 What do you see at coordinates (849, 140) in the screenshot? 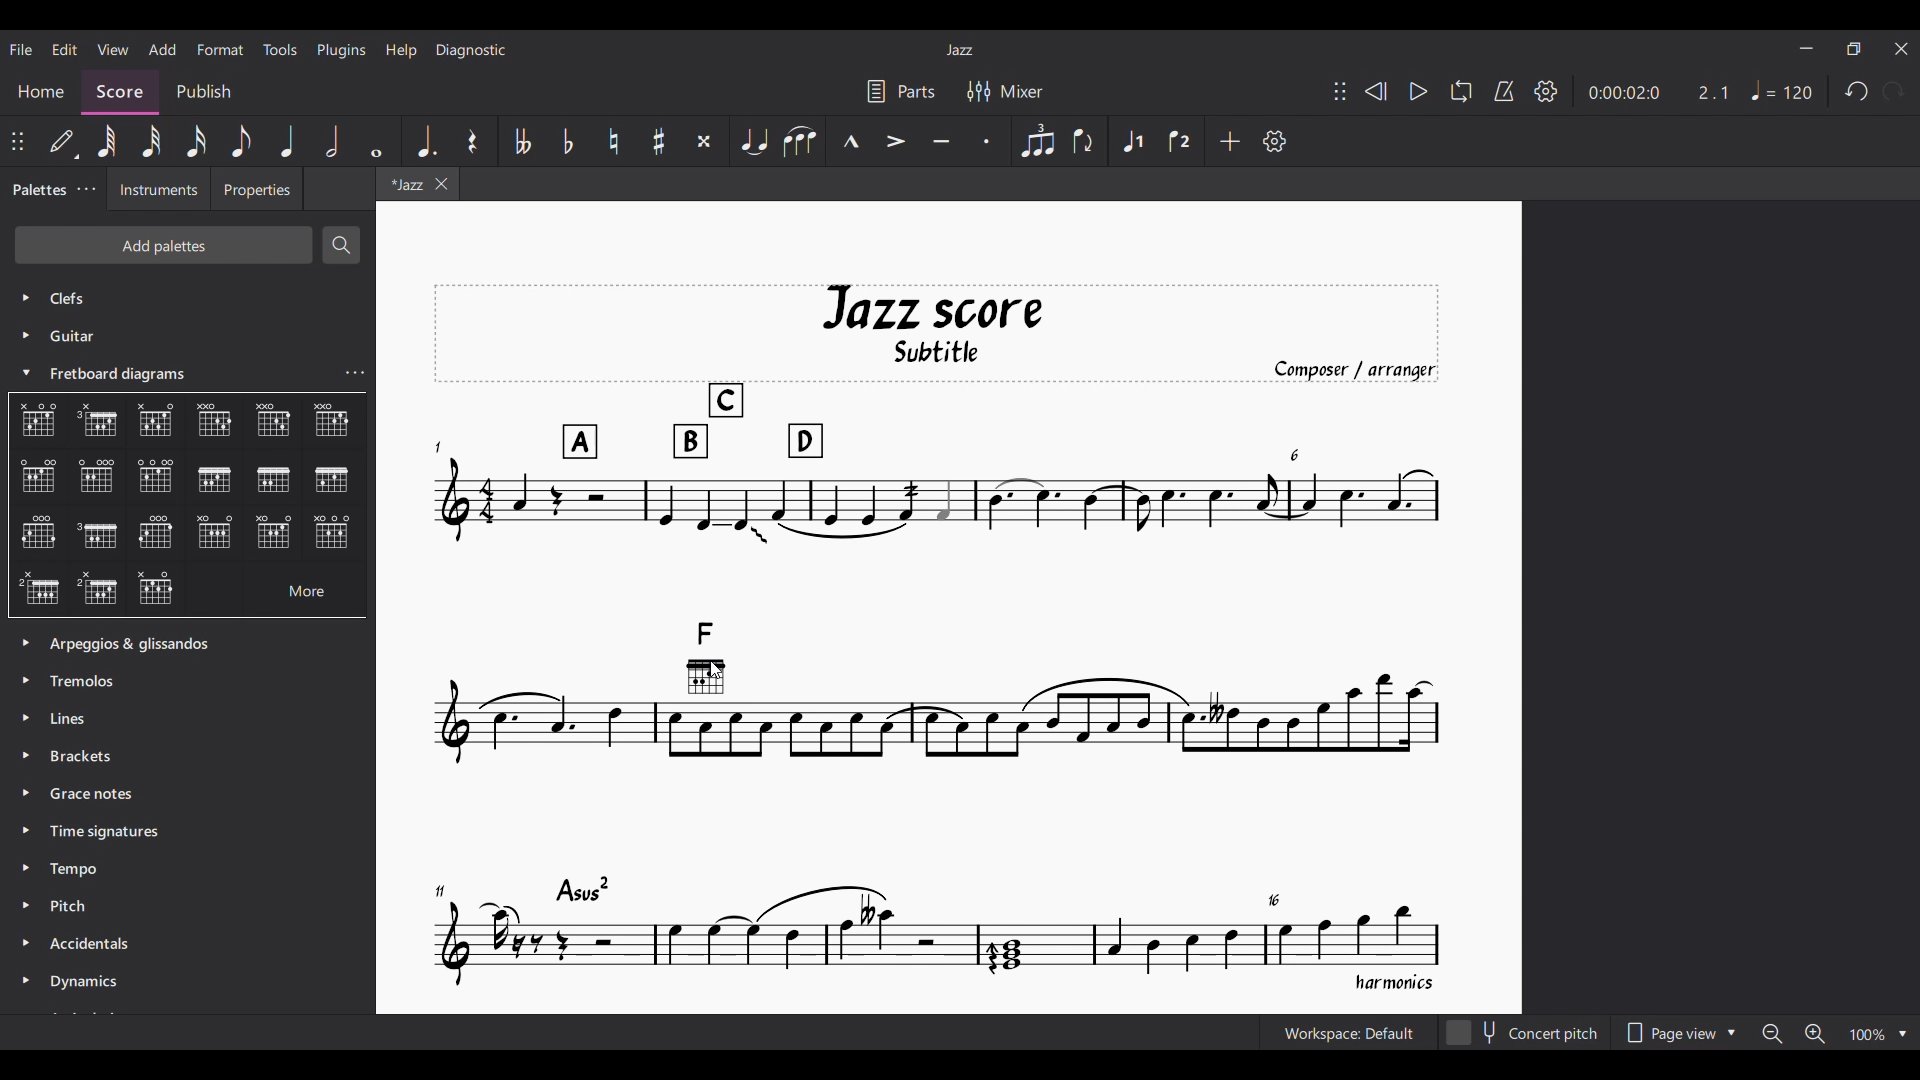
I see `Marcato` at bounding box center [849, 140].